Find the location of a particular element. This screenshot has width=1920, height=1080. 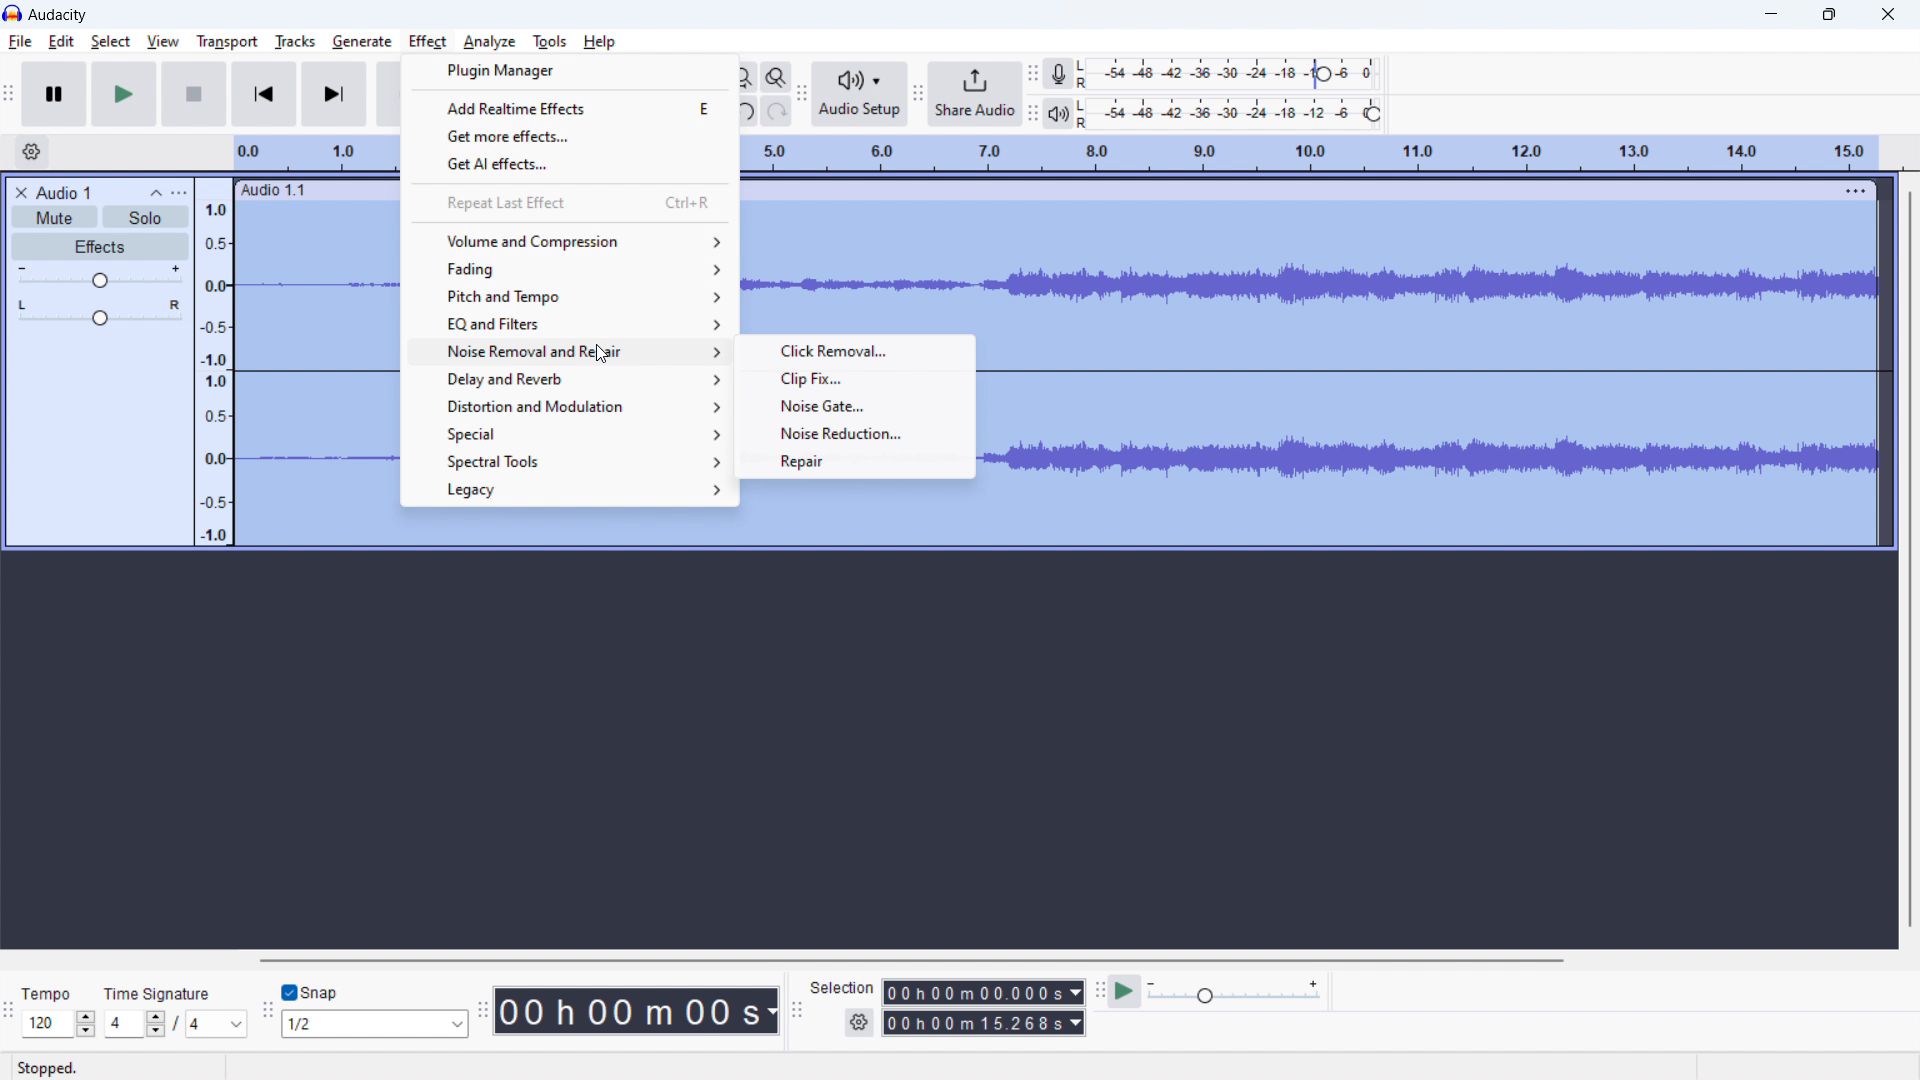

vertical scrollbar is located at coordinates (1912, 559).